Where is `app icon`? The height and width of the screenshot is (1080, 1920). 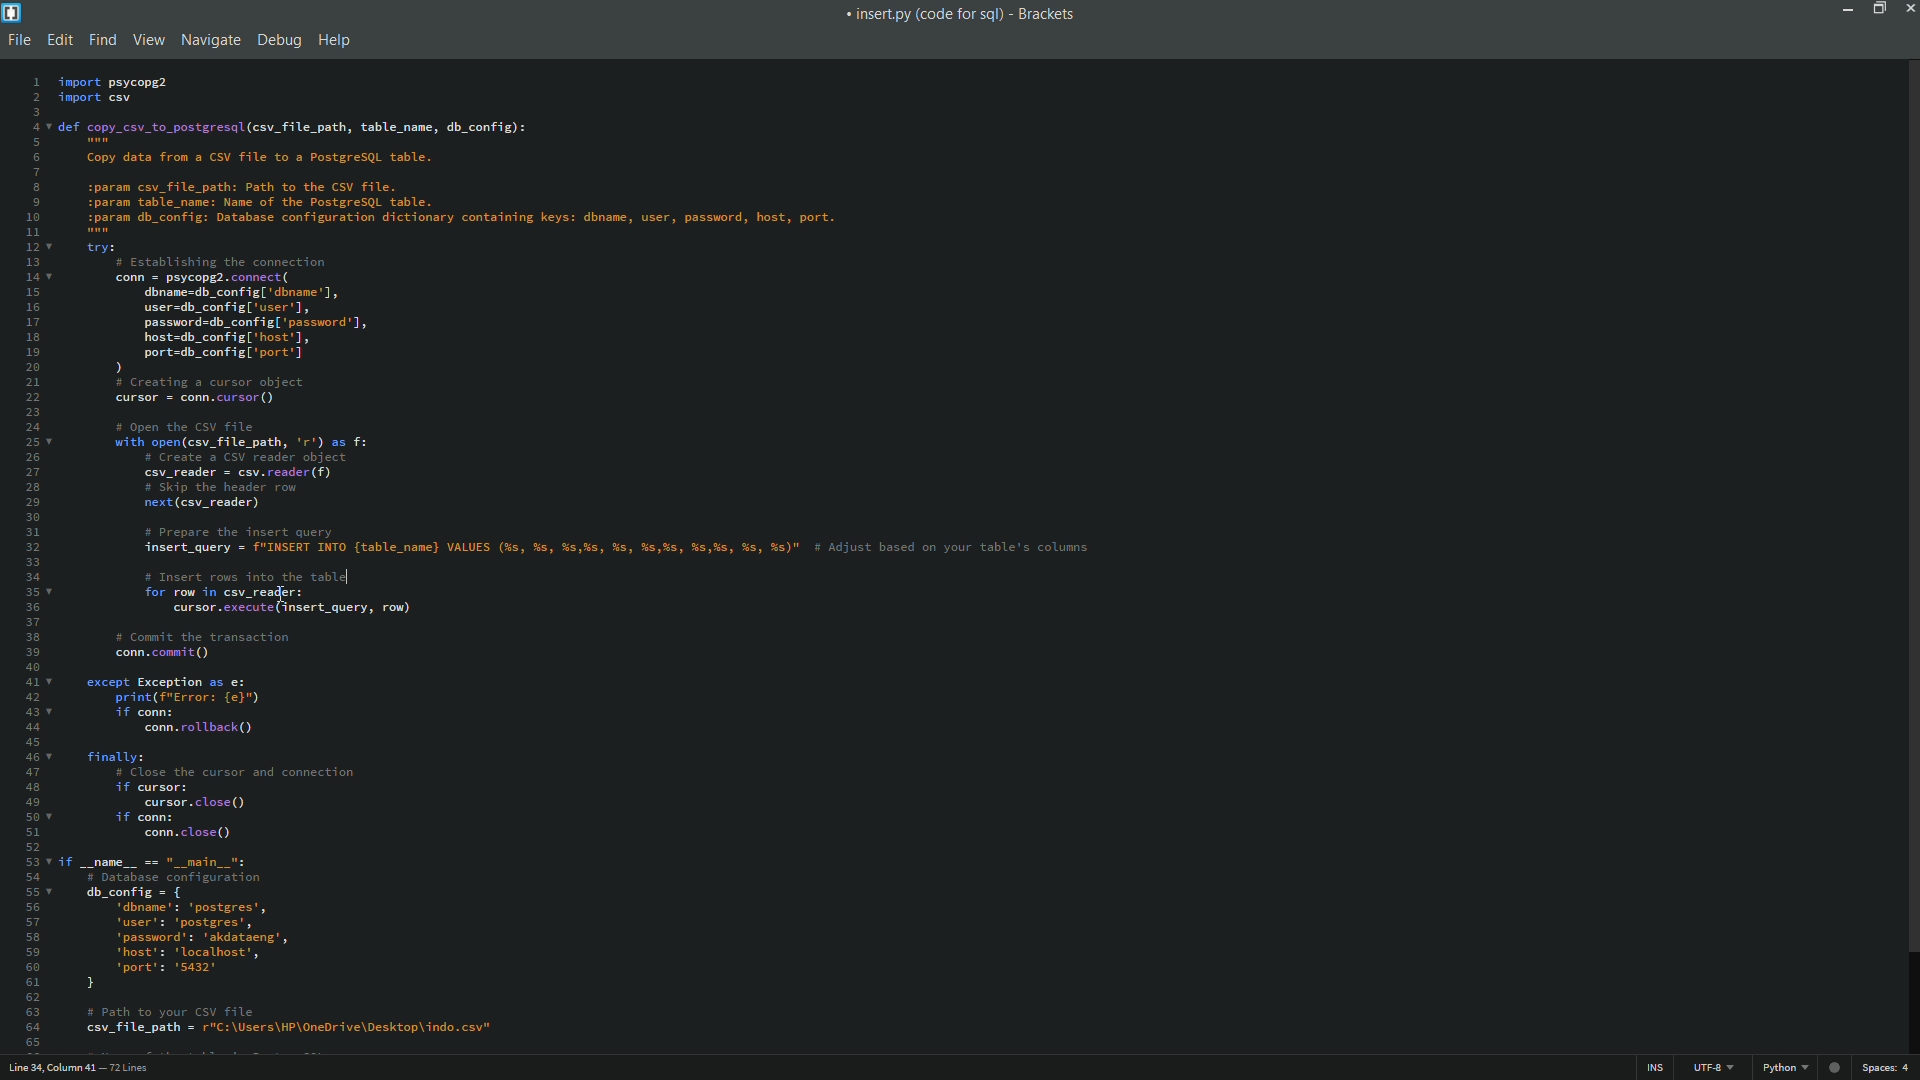
app icon is located at coordinates (12, 13).